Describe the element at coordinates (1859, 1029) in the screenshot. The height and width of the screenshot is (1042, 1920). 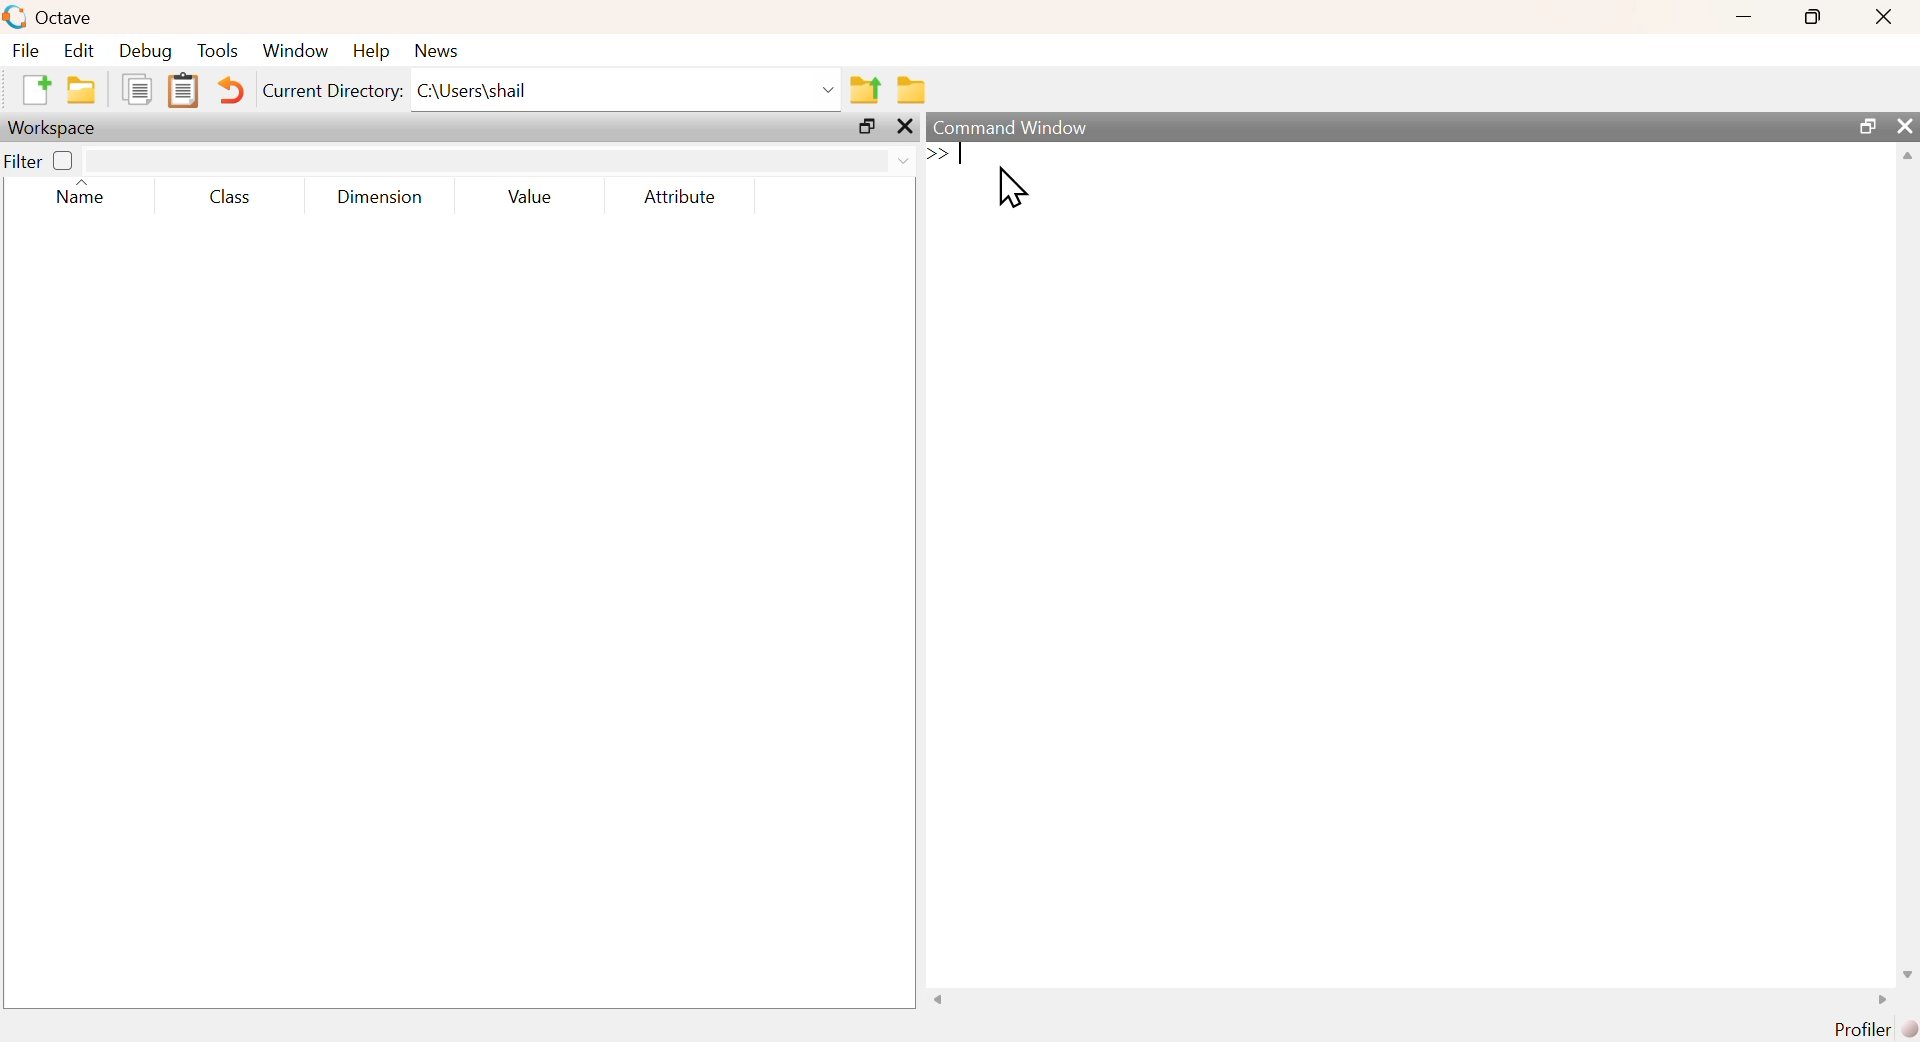
I see `Profiler` at that location.